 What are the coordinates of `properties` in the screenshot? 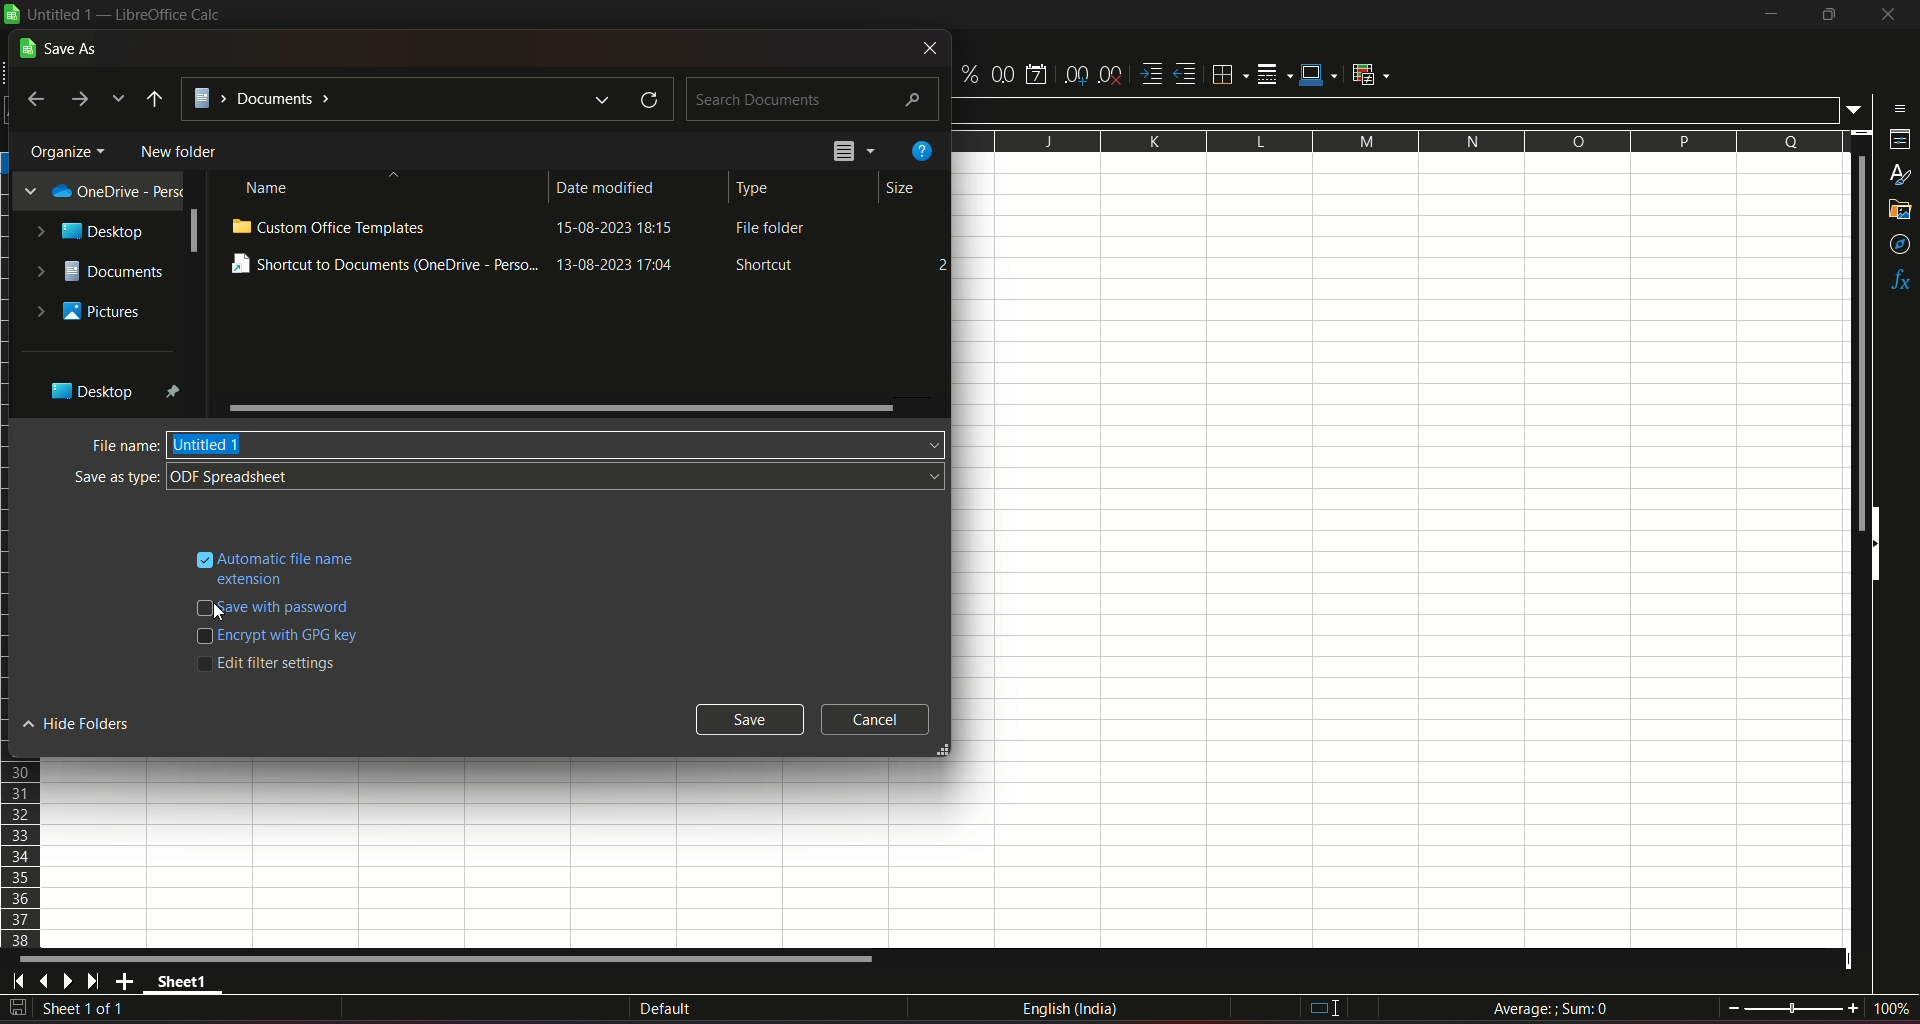 It's located at (1897, 142).